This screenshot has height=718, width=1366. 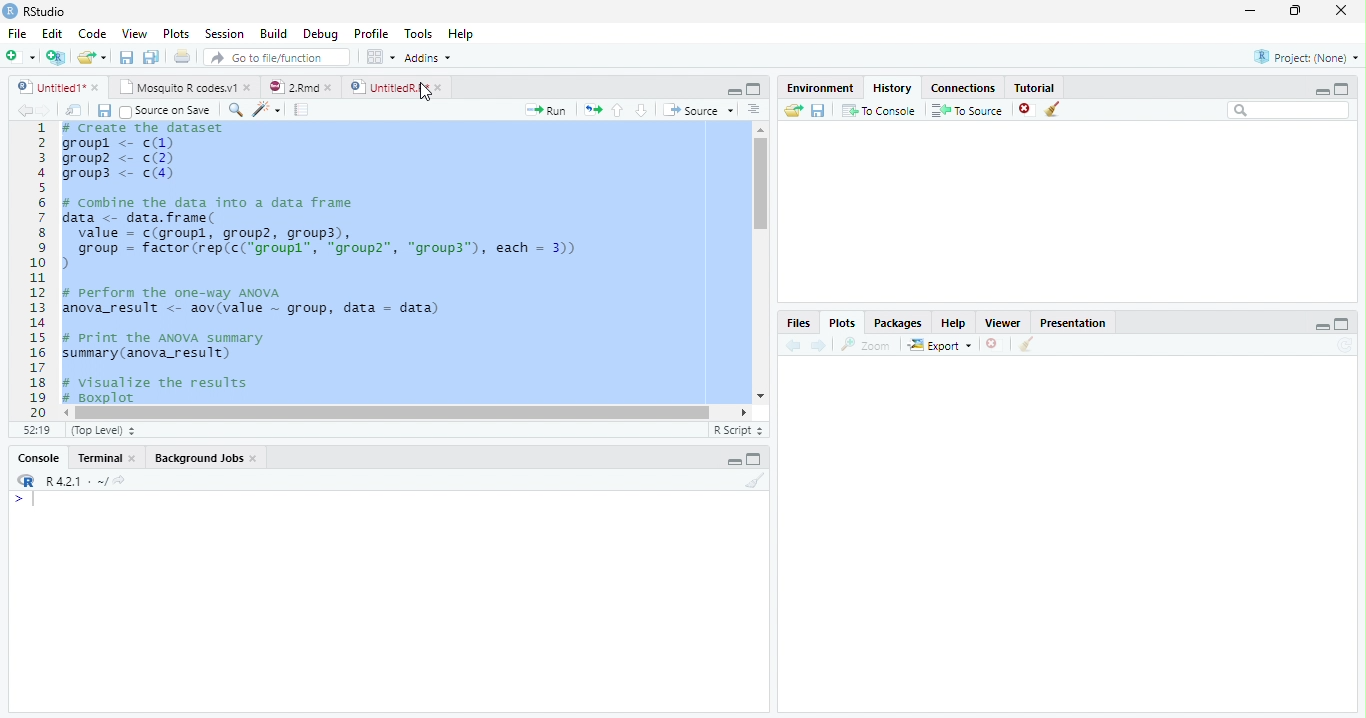 I want to click on Environment, so click(x=820, y=88).